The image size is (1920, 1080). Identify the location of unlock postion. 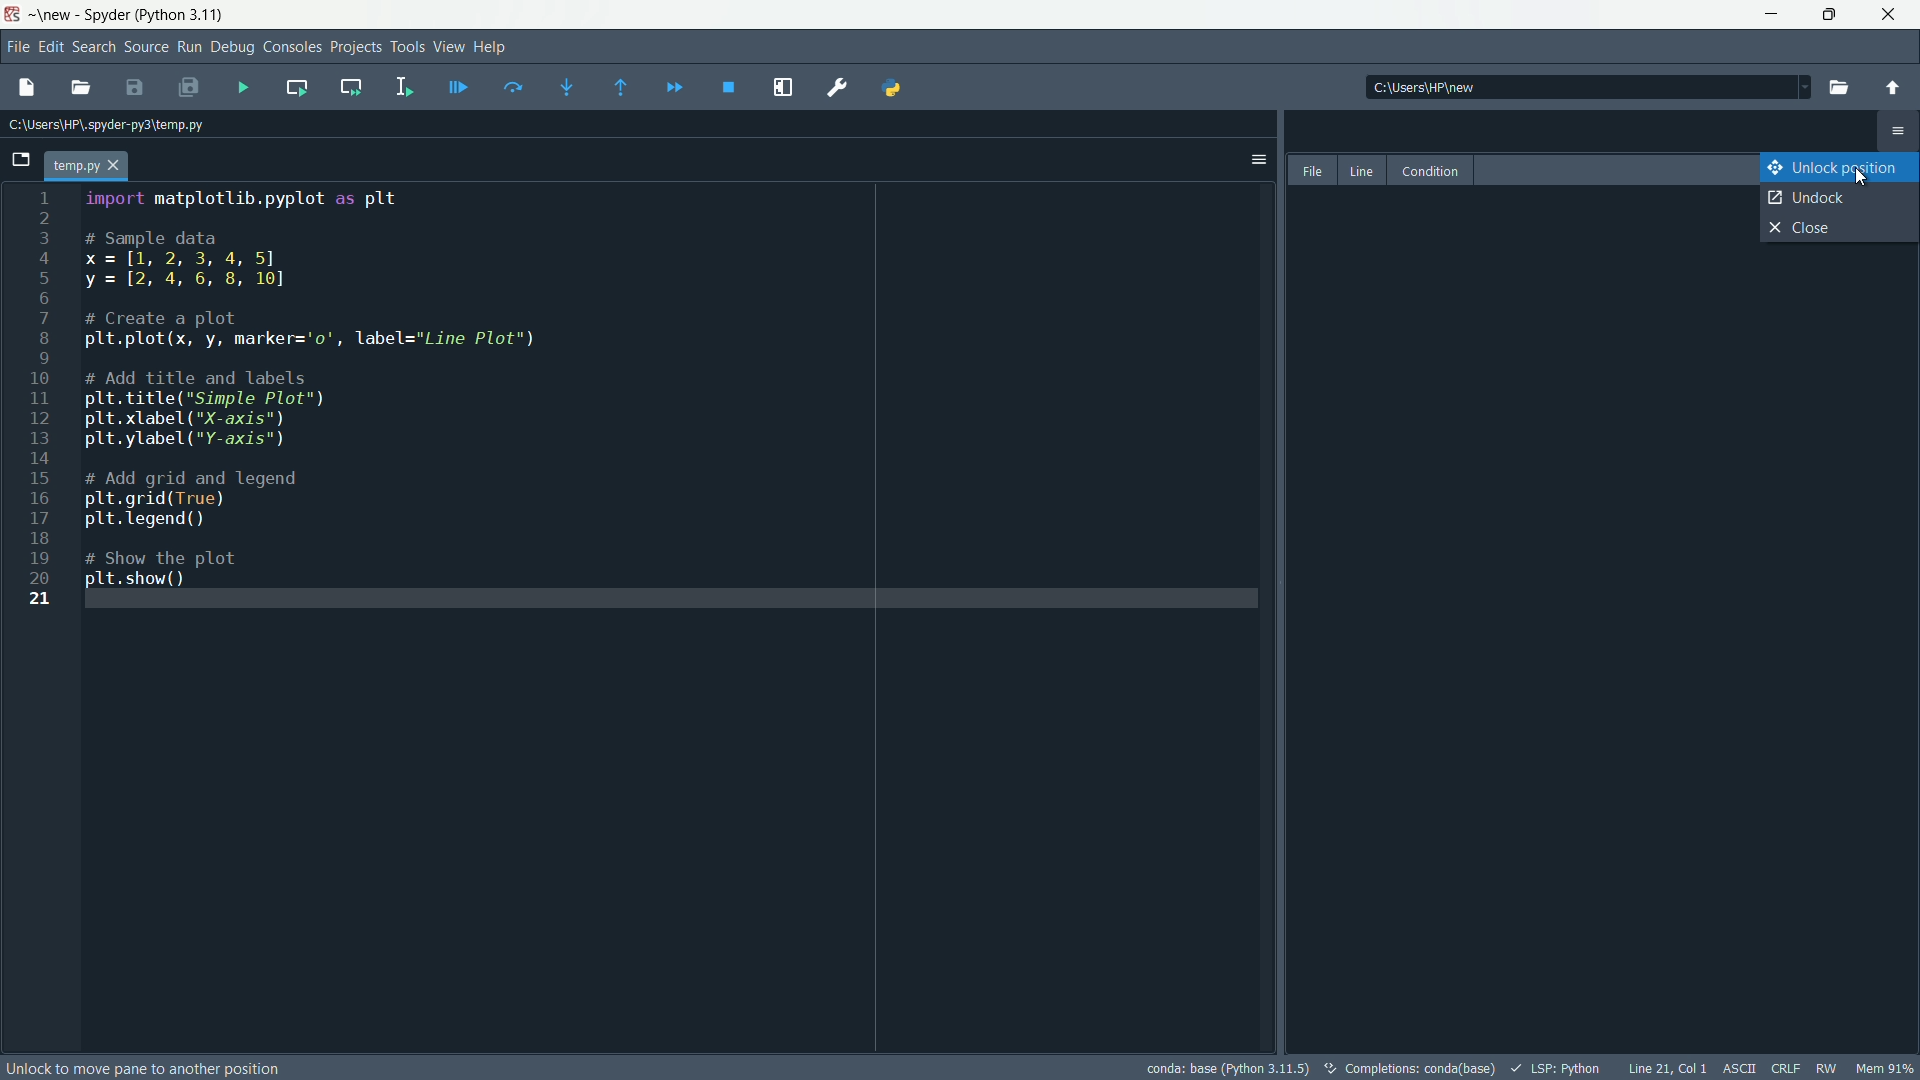
(1842, 166).